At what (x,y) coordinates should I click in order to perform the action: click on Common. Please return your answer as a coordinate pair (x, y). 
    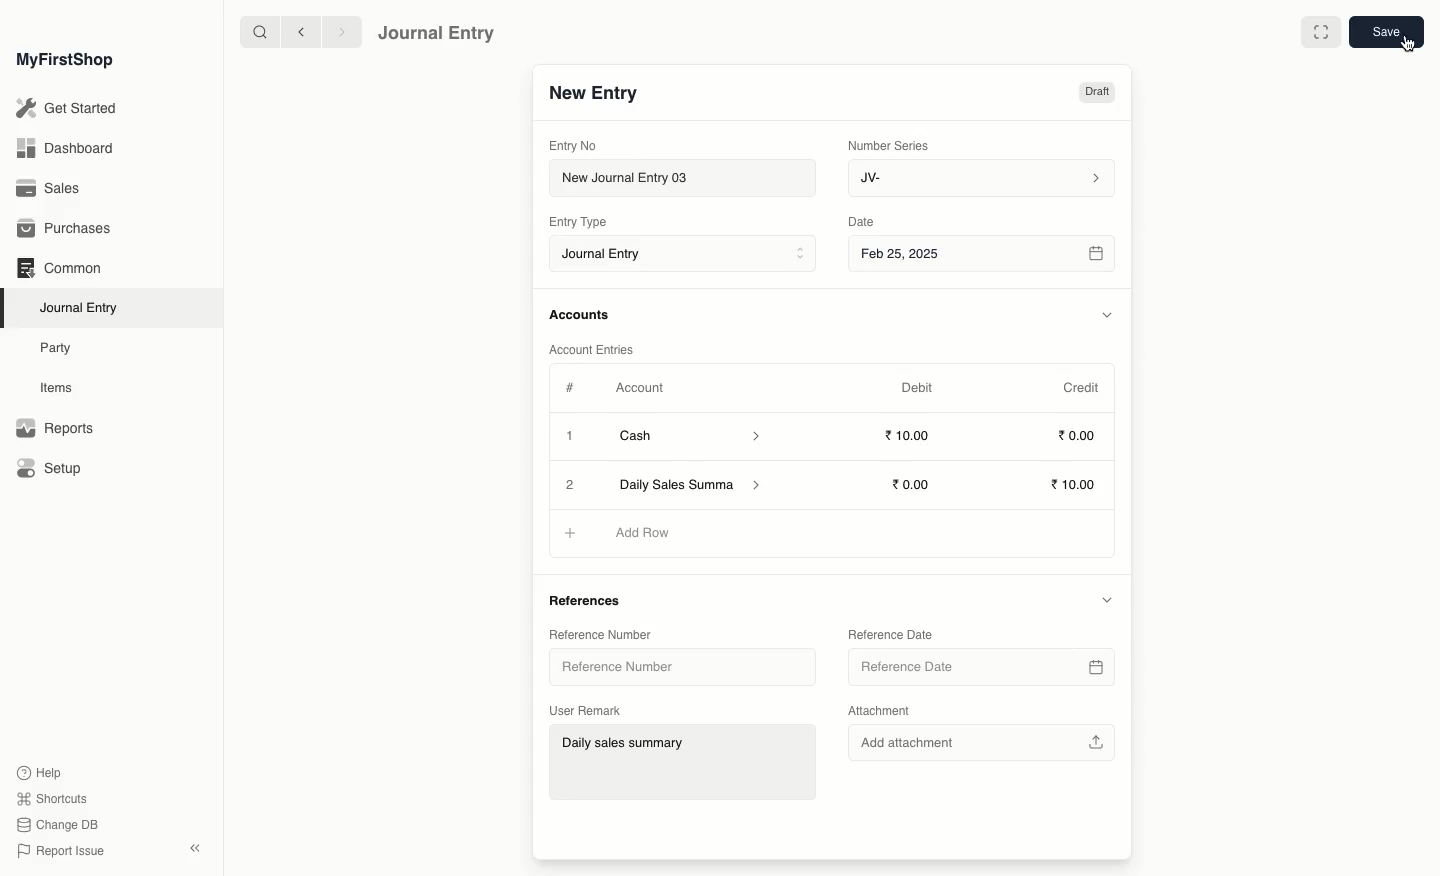
    Looking at the image, I should click on (58, 268).